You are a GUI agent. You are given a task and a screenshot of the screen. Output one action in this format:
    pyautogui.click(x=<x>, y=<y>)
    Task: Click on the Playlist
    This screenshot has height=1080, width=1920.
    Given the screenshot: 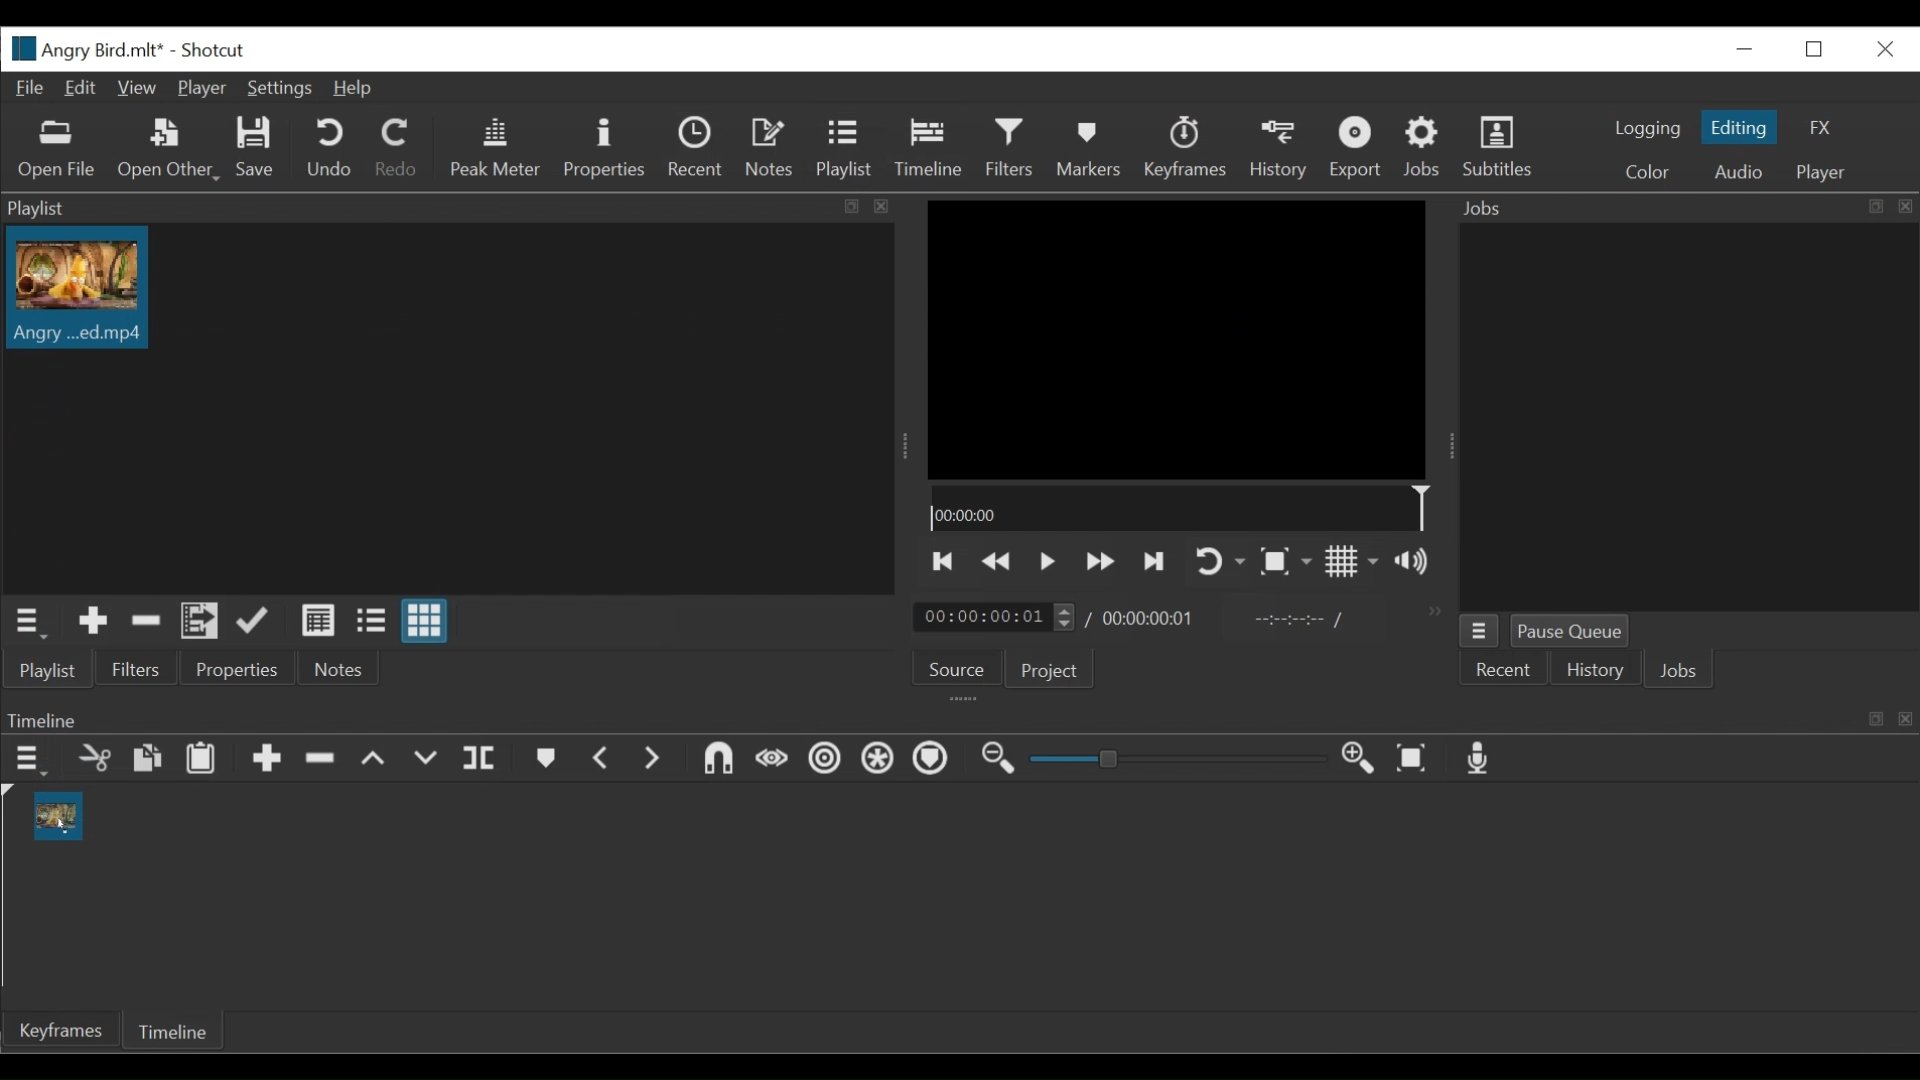 What is the action you would take?
    pyautogui.click(x=450, y=208)
    